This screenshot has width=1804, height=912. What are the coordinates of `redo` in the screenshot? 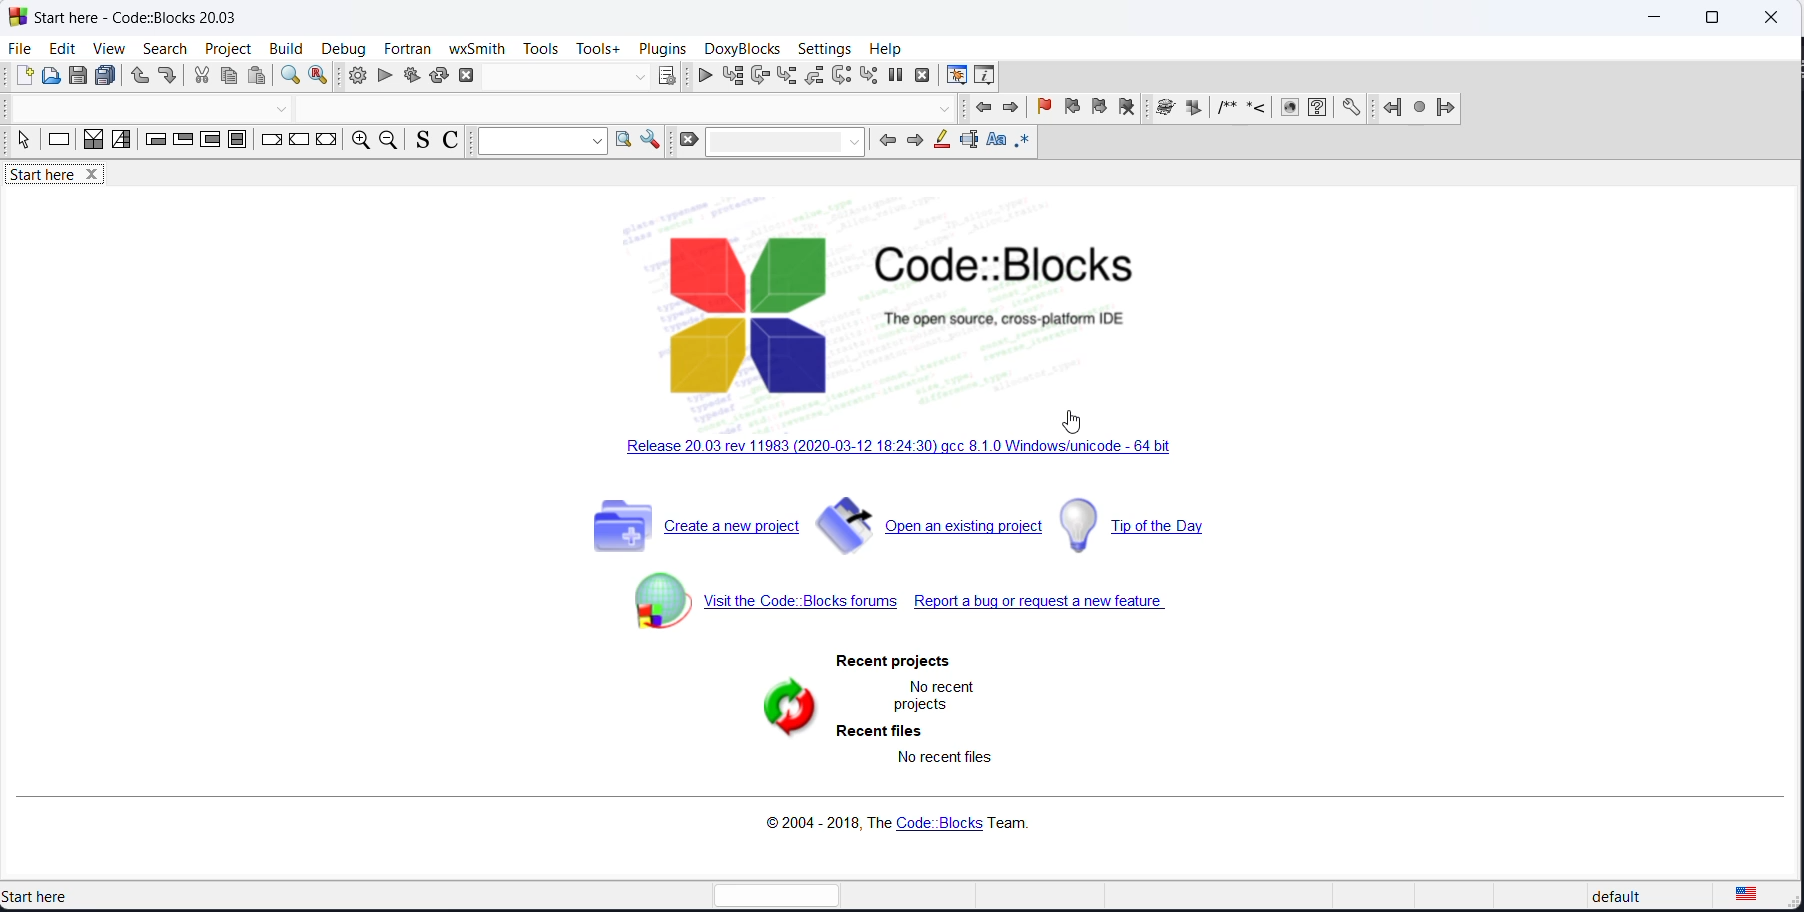 It's located at (169, 78).